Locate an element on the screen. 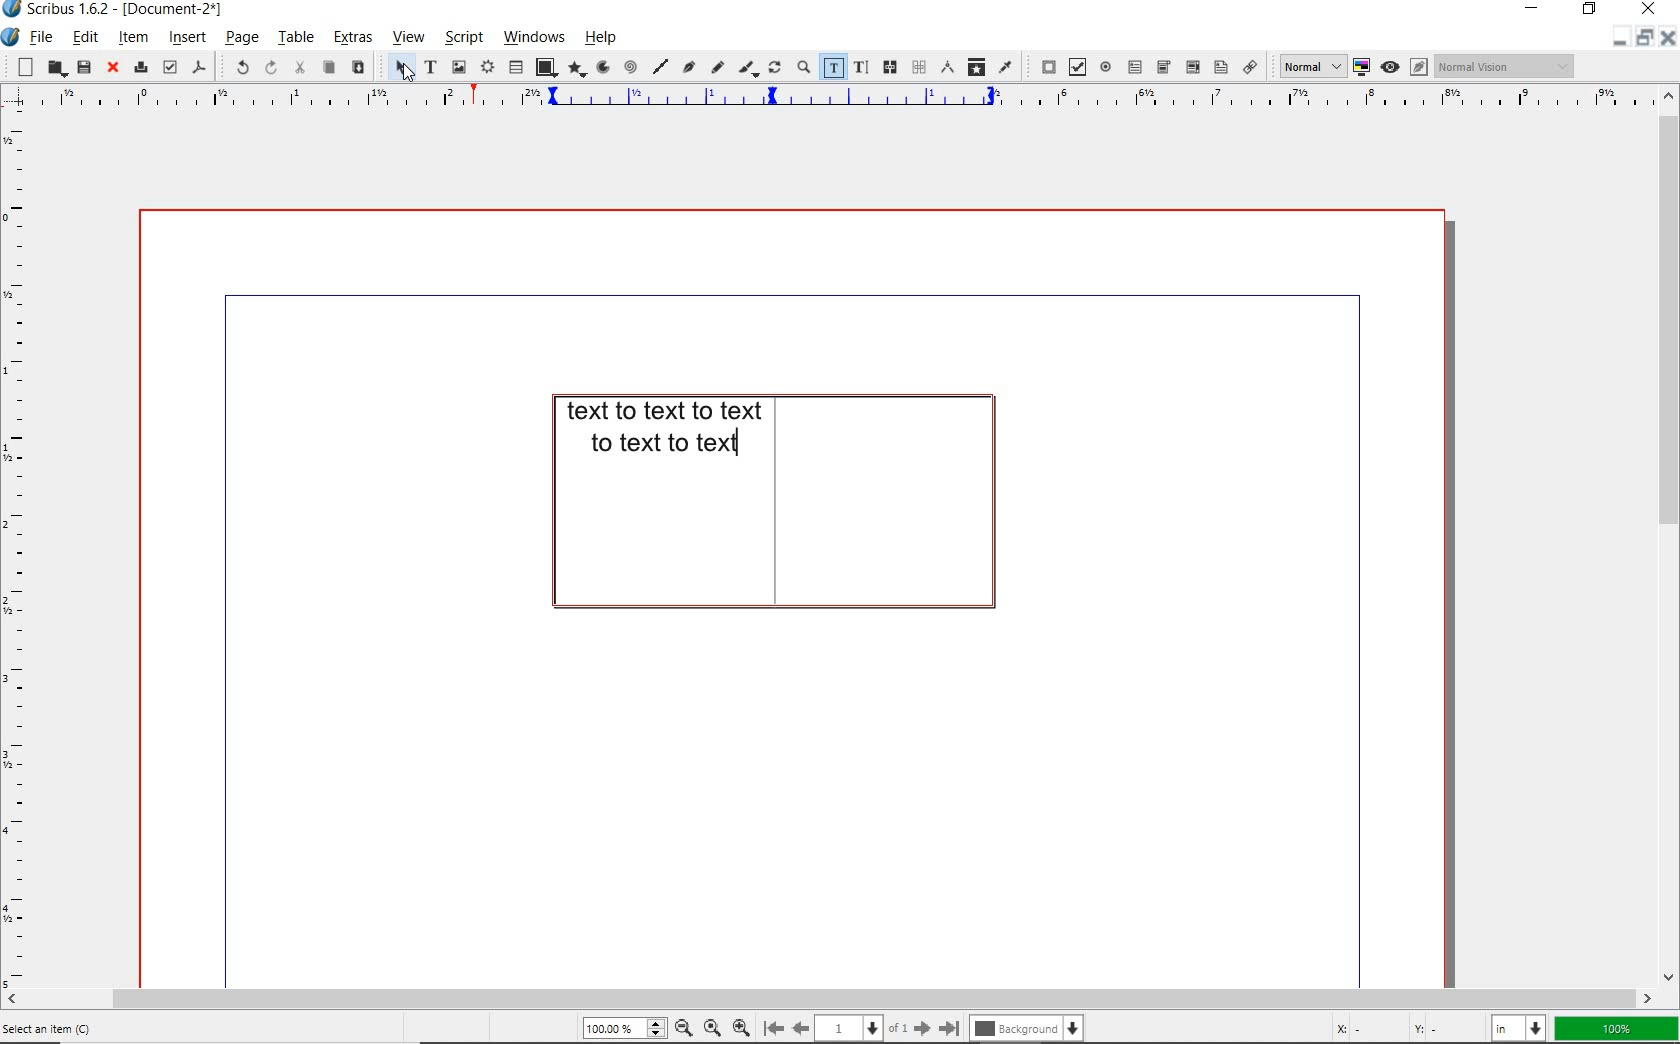  pdf radio button is located at coordinates (1105, 67).